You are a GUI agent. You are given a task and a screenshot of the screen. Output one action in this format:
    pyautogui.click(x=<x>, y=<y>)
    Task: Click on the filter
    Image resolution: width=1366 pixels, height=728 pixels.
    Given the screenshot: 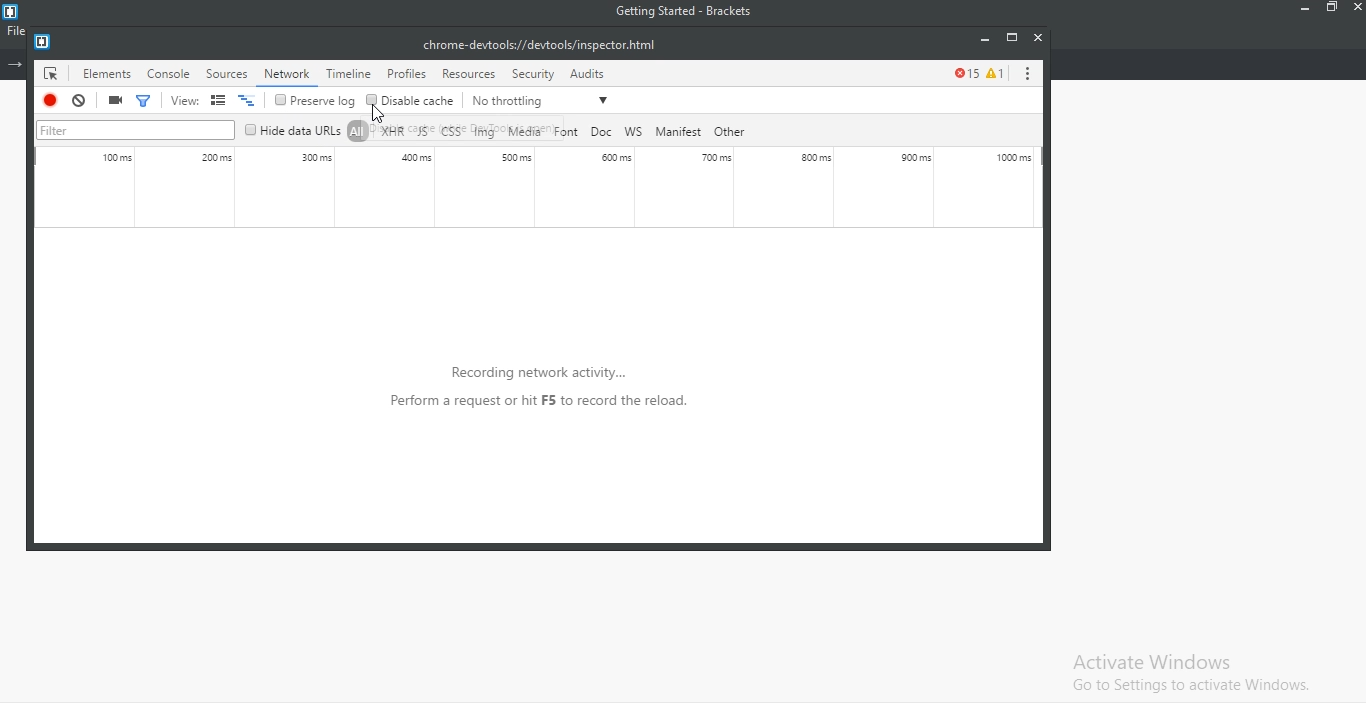 What is the action you would take?
    pyautogui.click(x=143, y=98)
    